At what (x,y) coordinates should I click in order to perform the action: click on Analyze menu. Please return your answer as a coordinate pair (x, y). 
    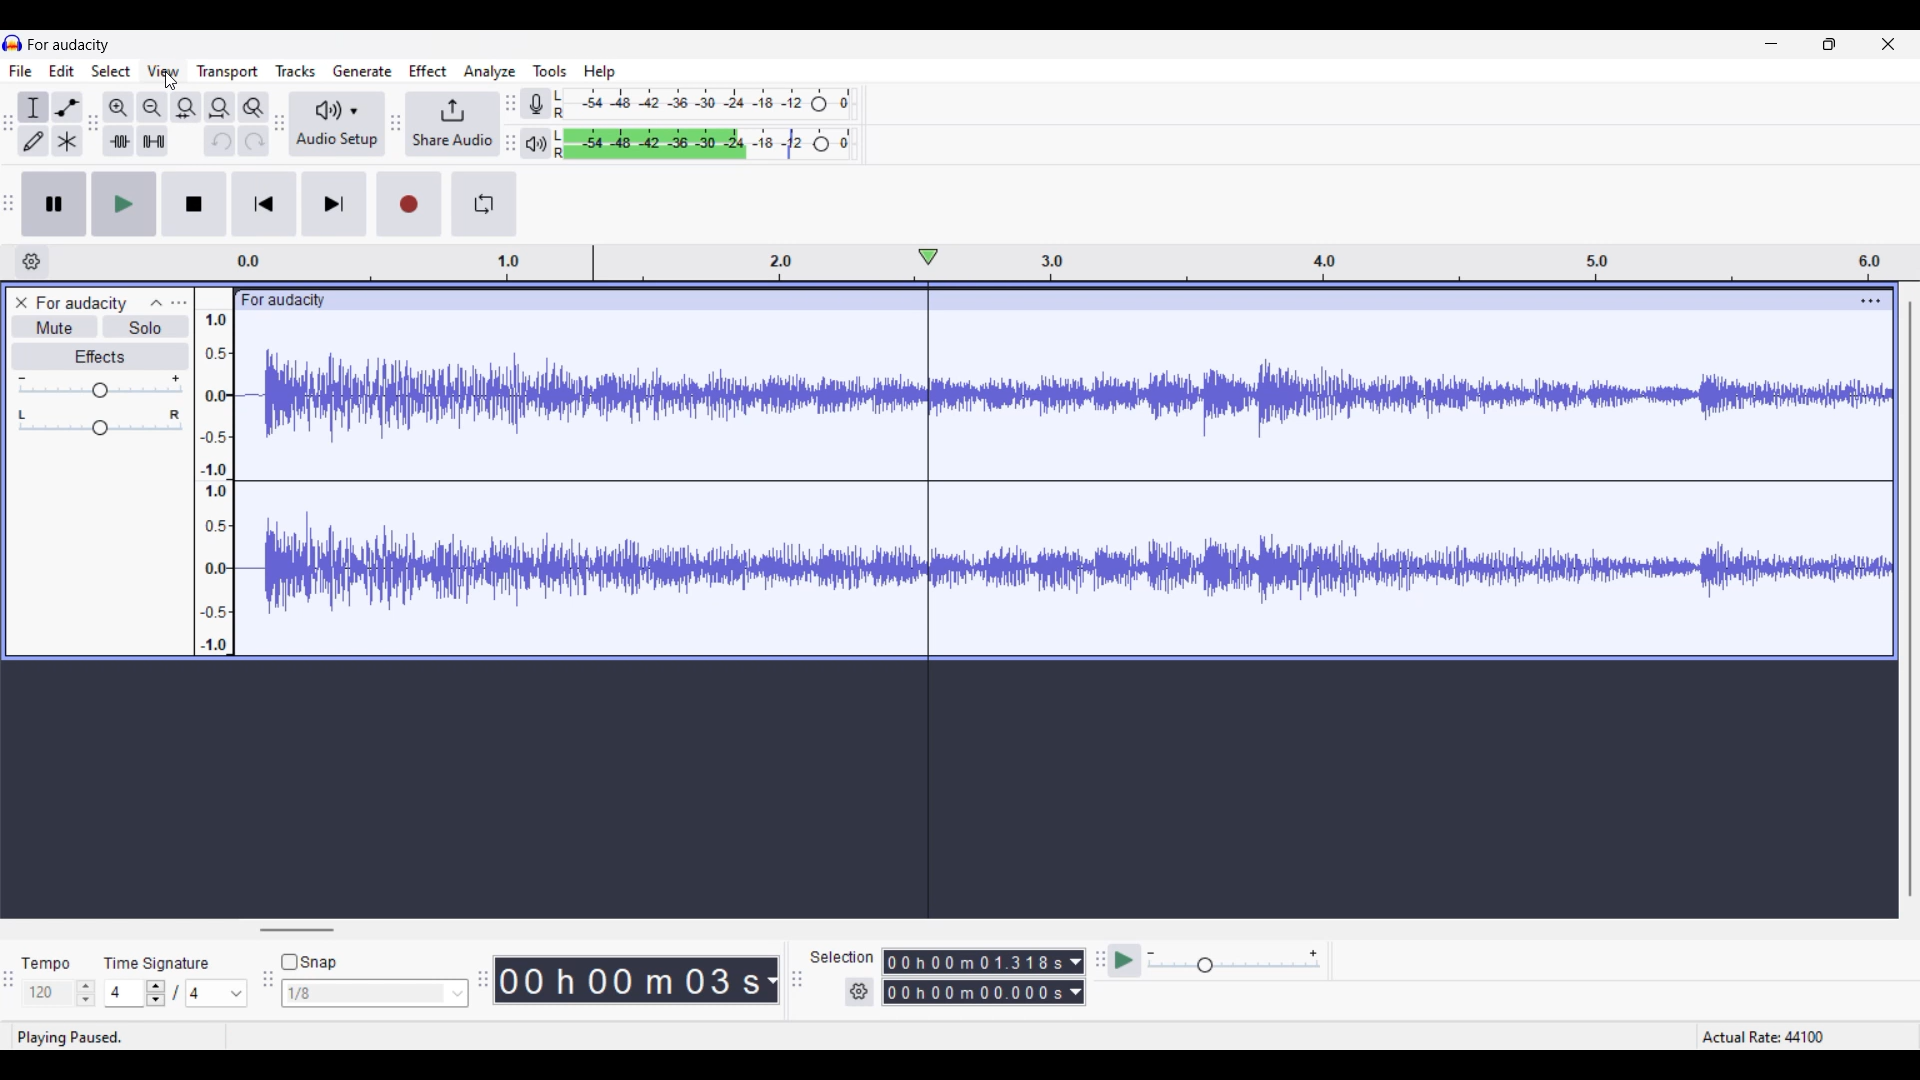
    Looking at the image, I should click on (488, 72).